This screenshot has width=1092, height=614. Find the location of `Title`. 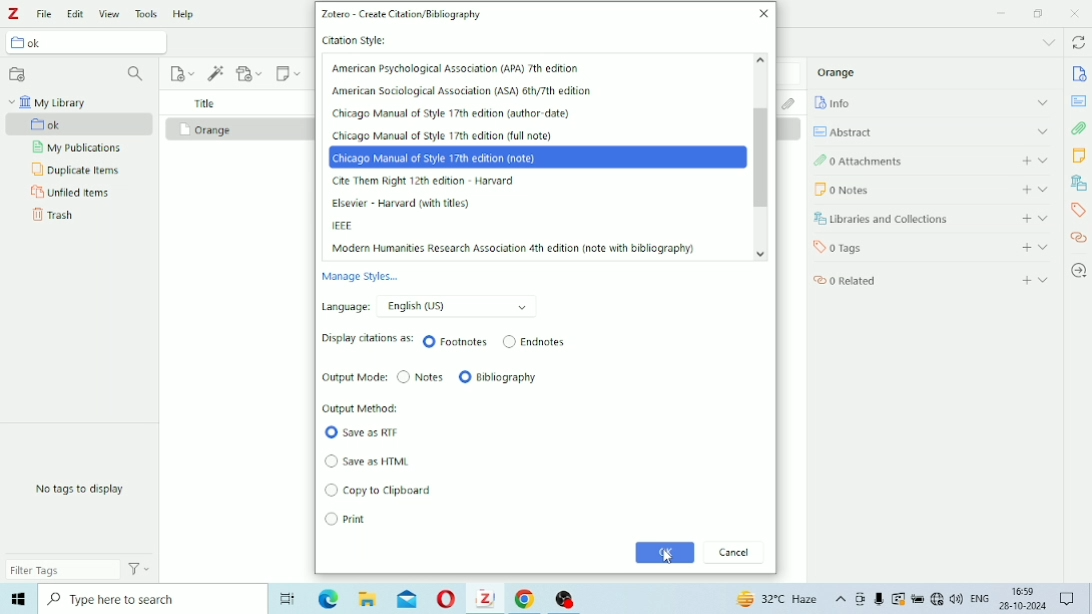

Title is located at coordinates (205, 103).